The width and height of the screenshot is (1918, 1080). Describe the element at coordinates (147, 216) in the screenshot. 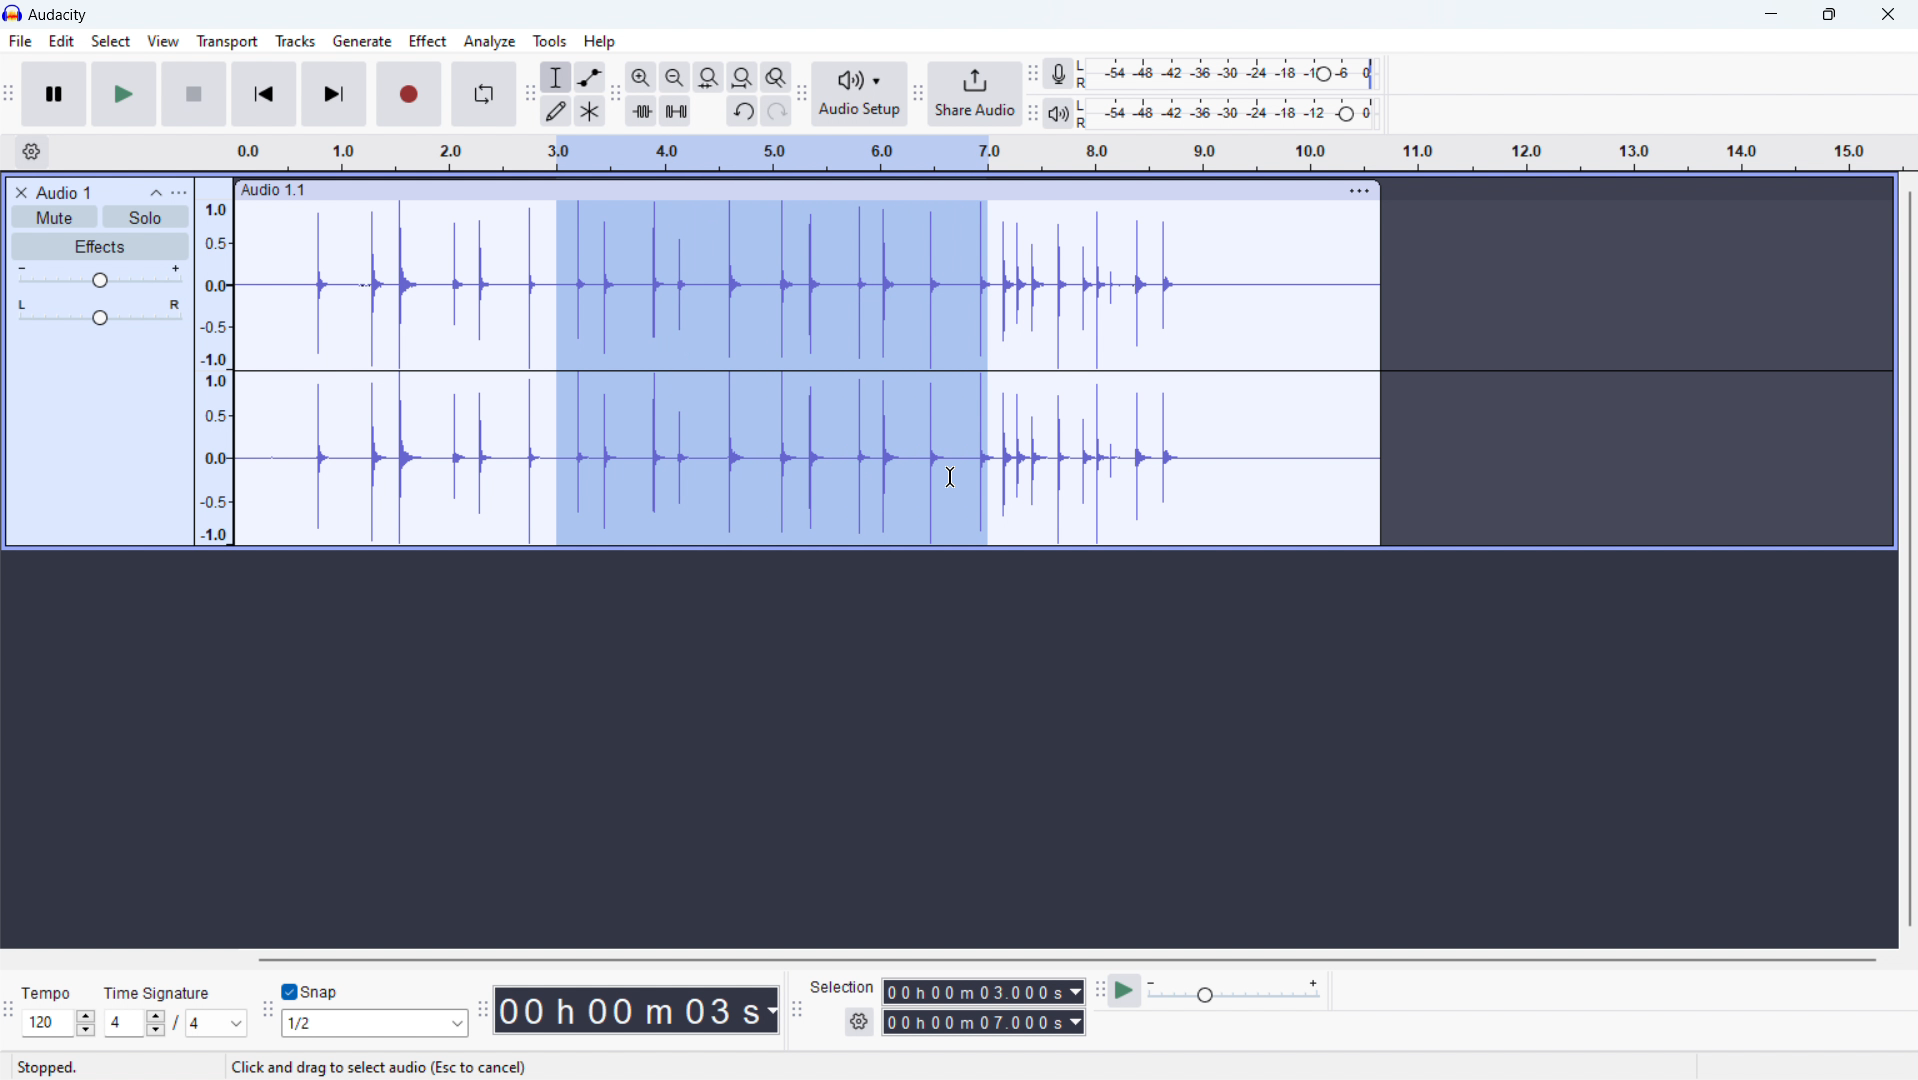

I see `solo` at that location.